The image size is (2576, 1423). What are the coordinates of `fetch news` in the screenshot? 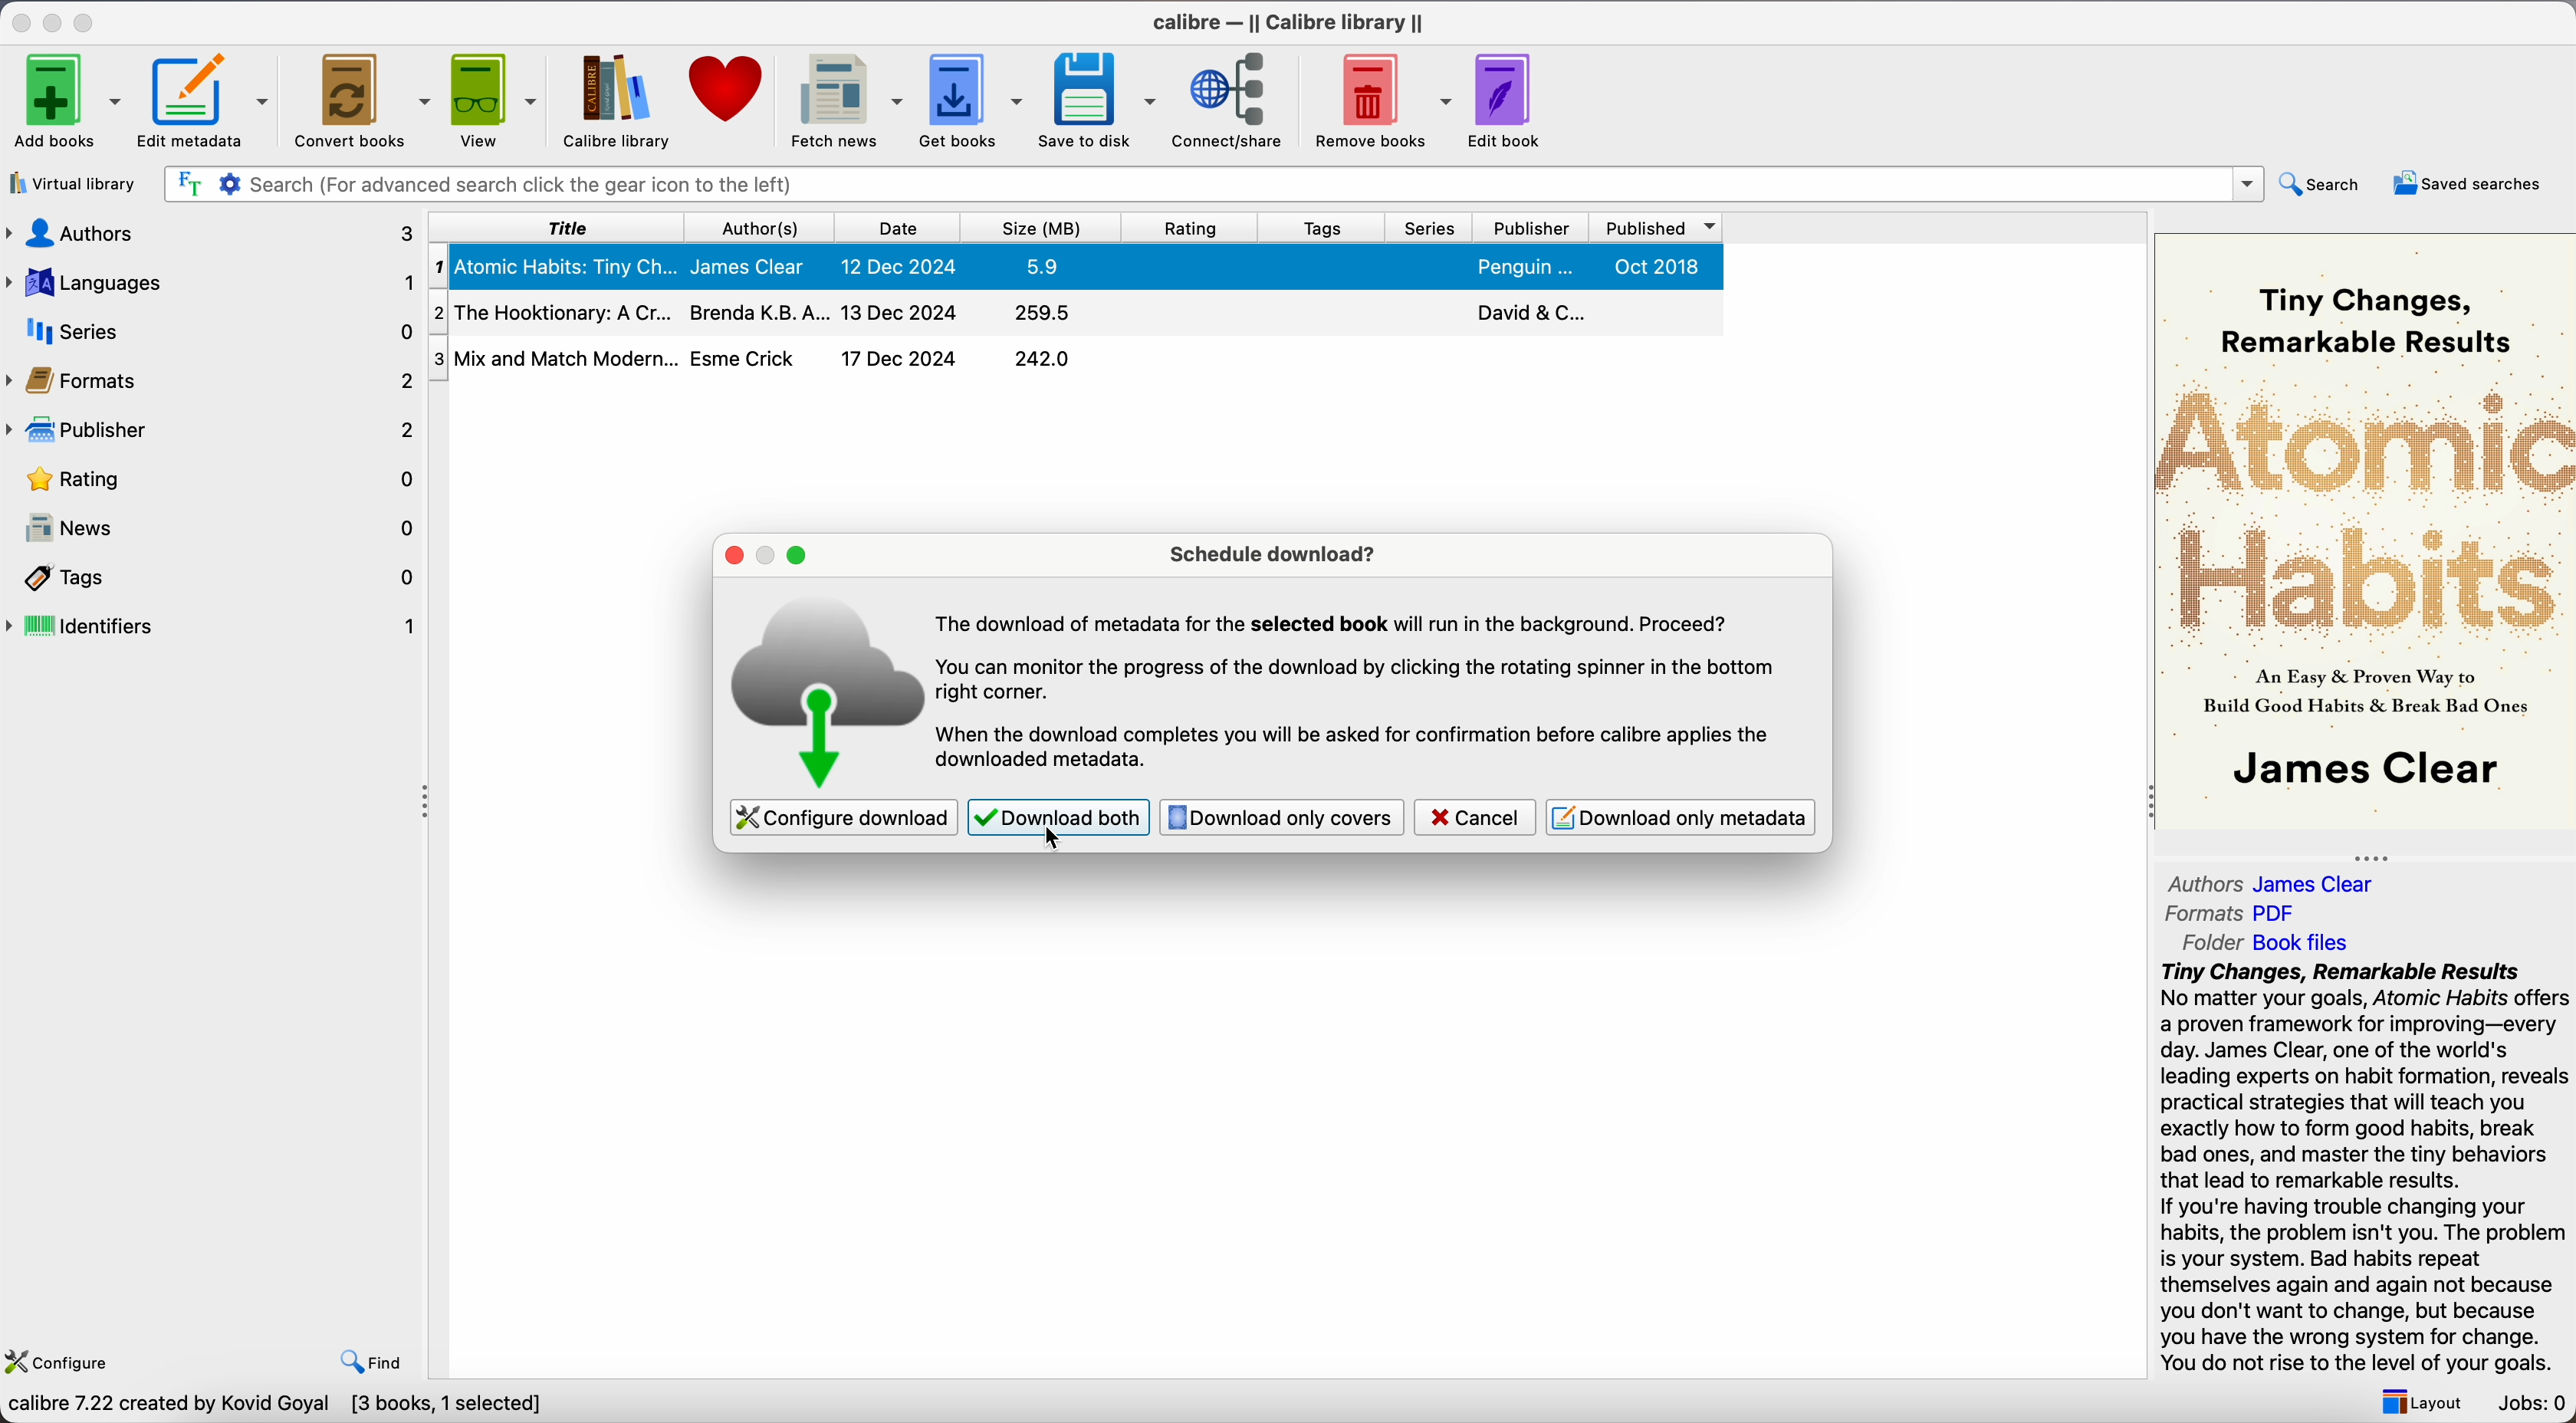 It's located at (845, 102).